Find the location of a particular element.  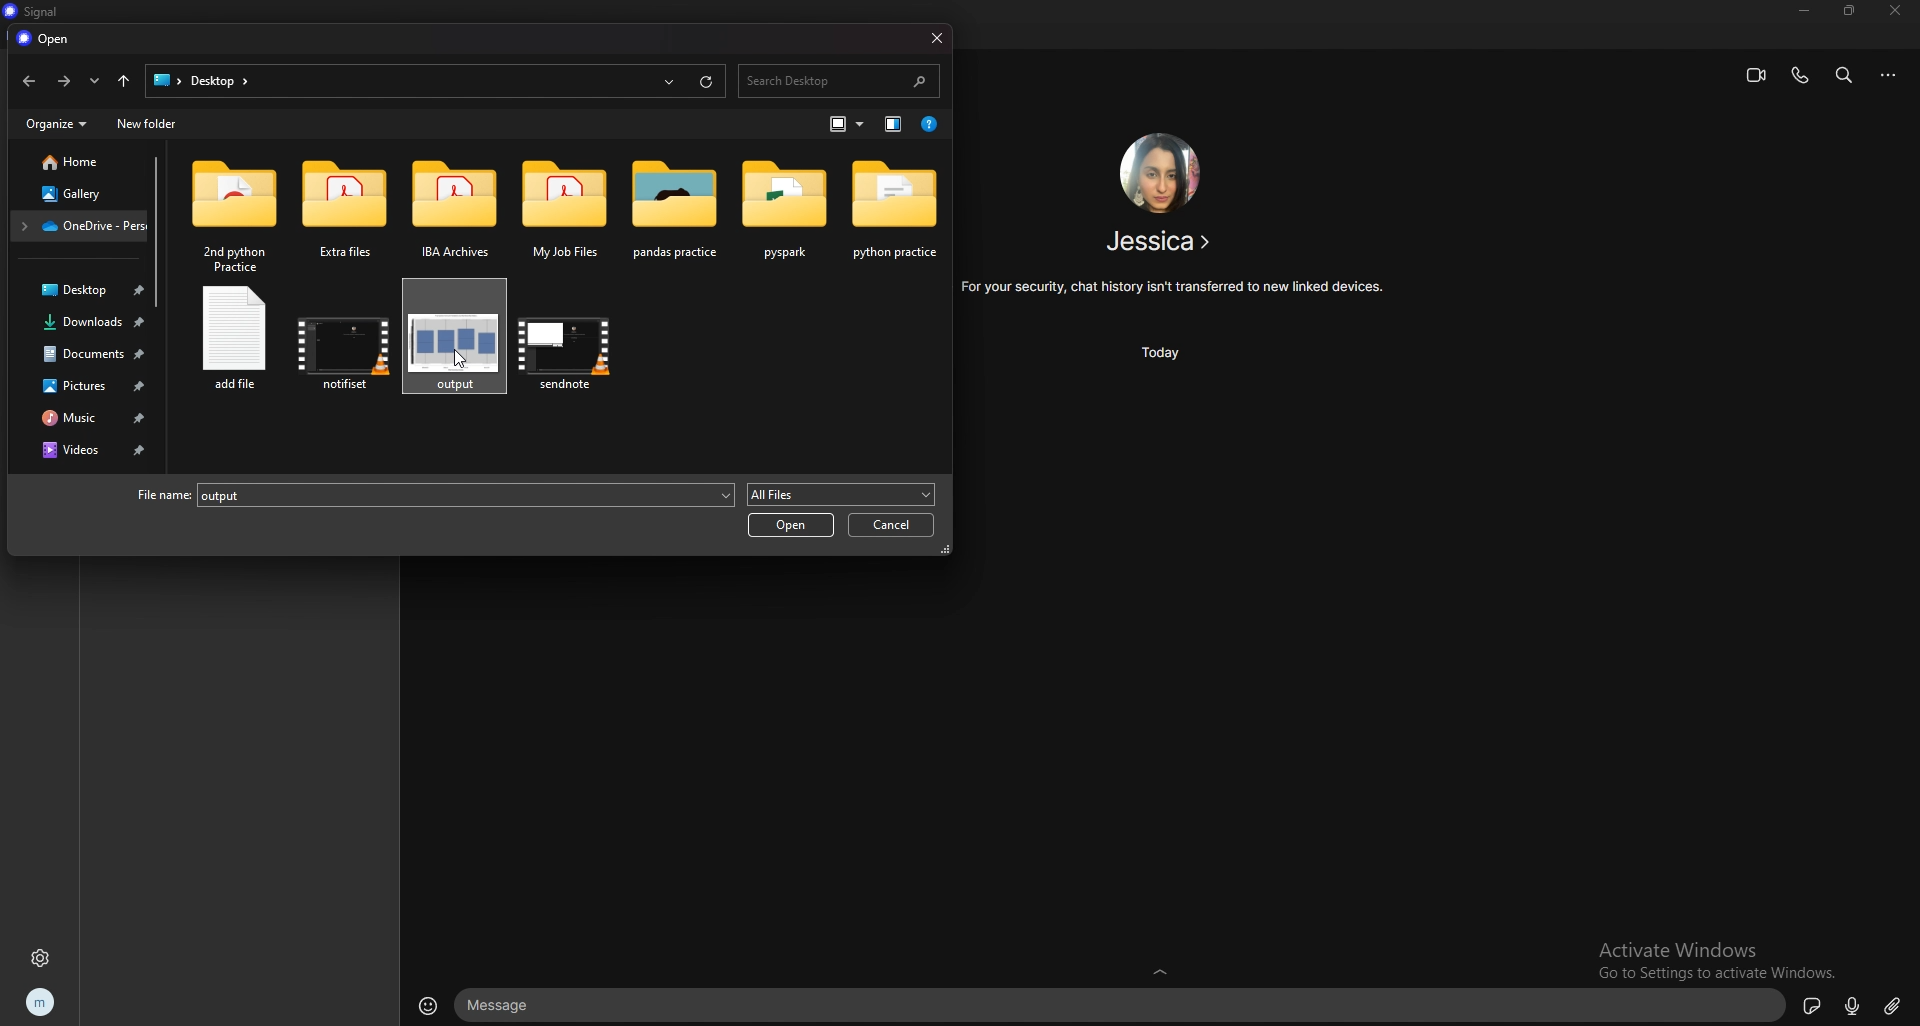

open is located at coordinates (45, 40).